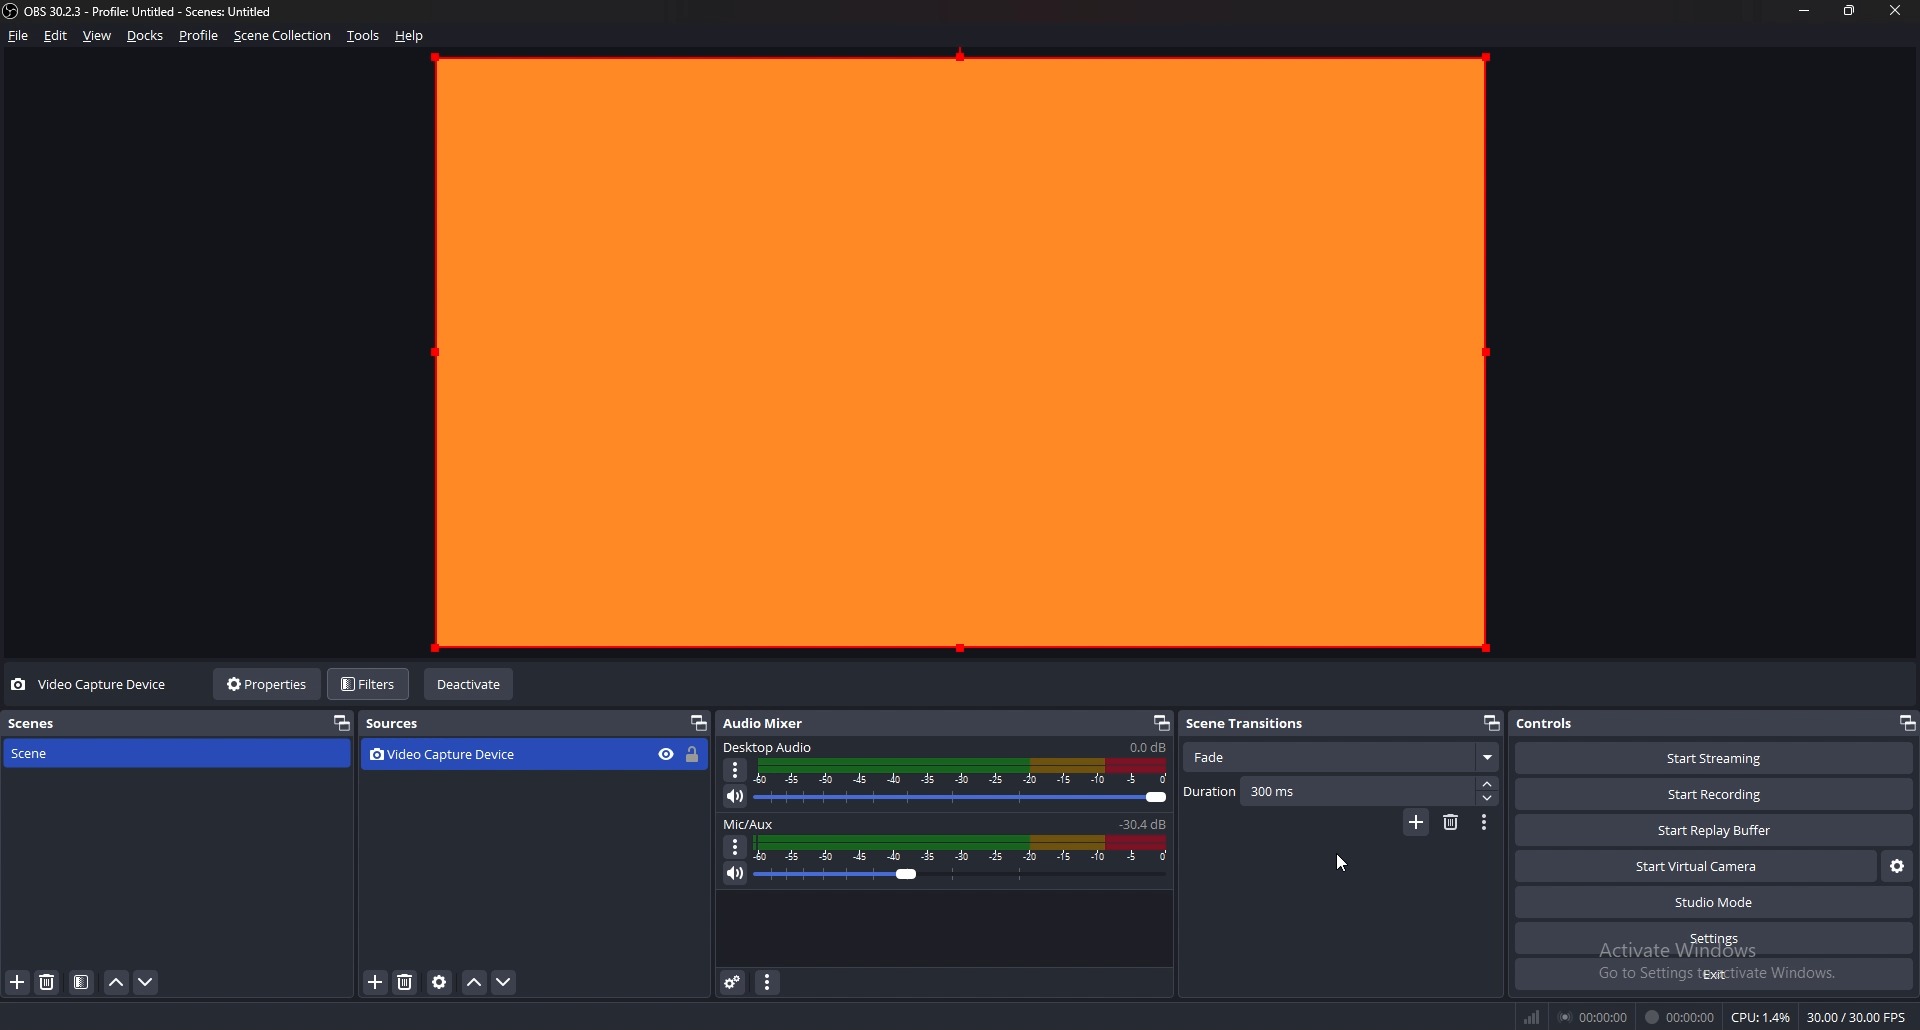 The width and height of the screenshot is (1920, 1030). Describe the element at coordinates (1143, 825) in the screenshot. I see `-30.4db` at that location.